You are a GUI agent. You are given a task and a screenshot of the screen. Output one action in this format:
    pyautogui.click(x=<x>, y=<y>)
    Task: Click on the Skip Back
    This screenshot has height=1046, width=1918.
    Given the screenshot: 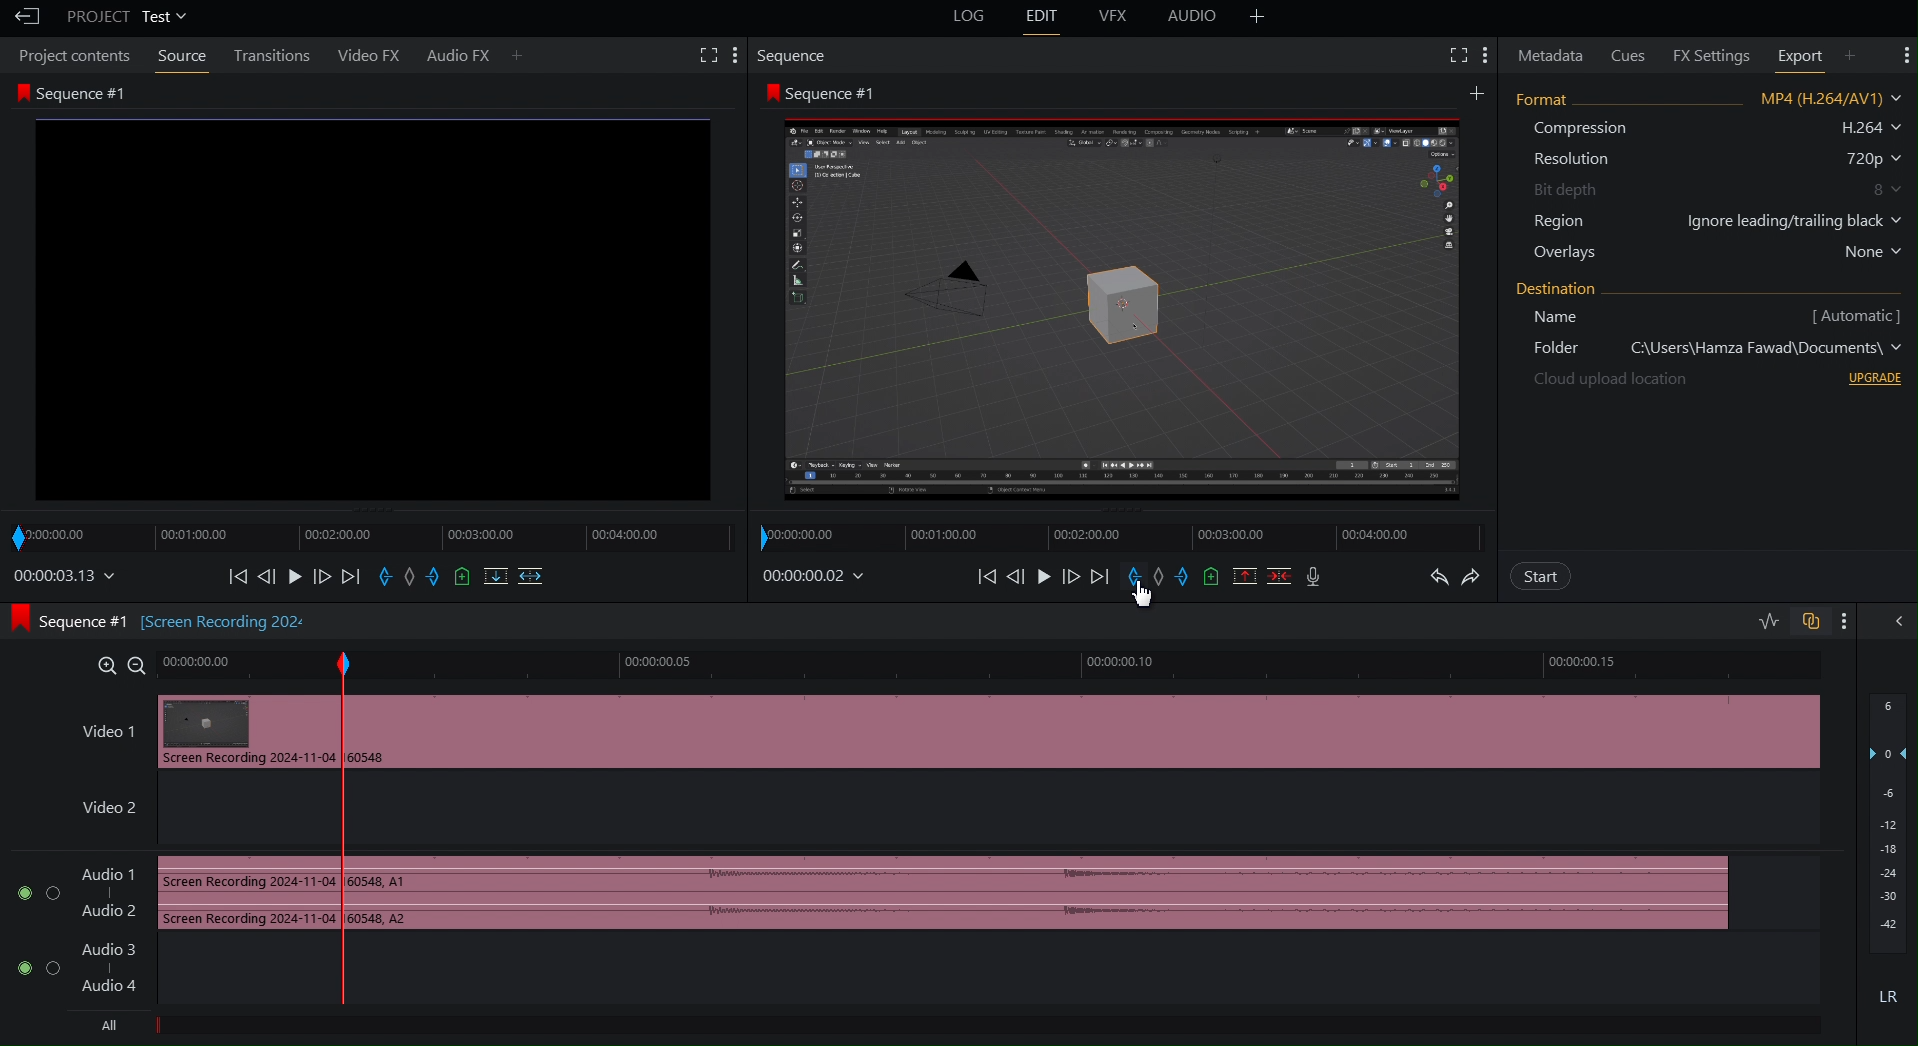 What is the action you would take?
    pyautogui.click(x=984, y=576)
    